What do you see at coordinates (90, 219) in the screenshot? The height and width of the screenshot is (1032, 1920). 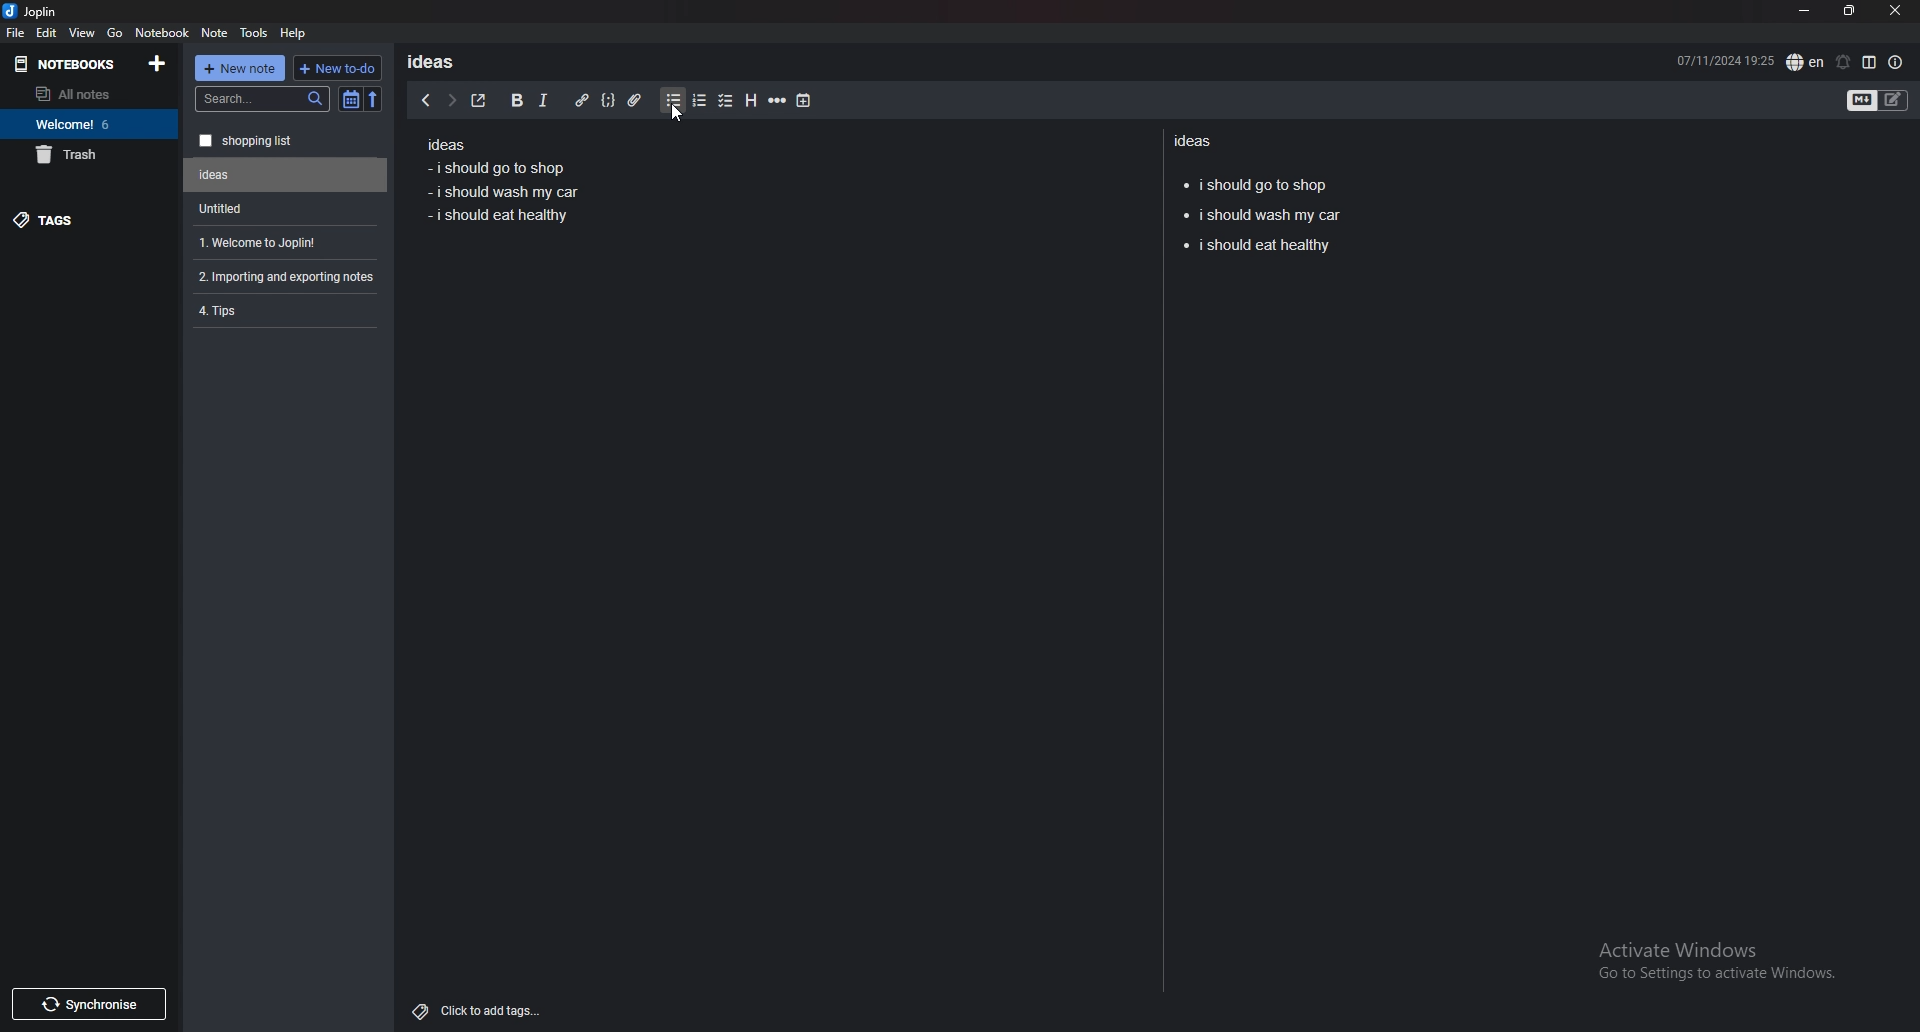 I see `tags` at bounding box center [90, 219].